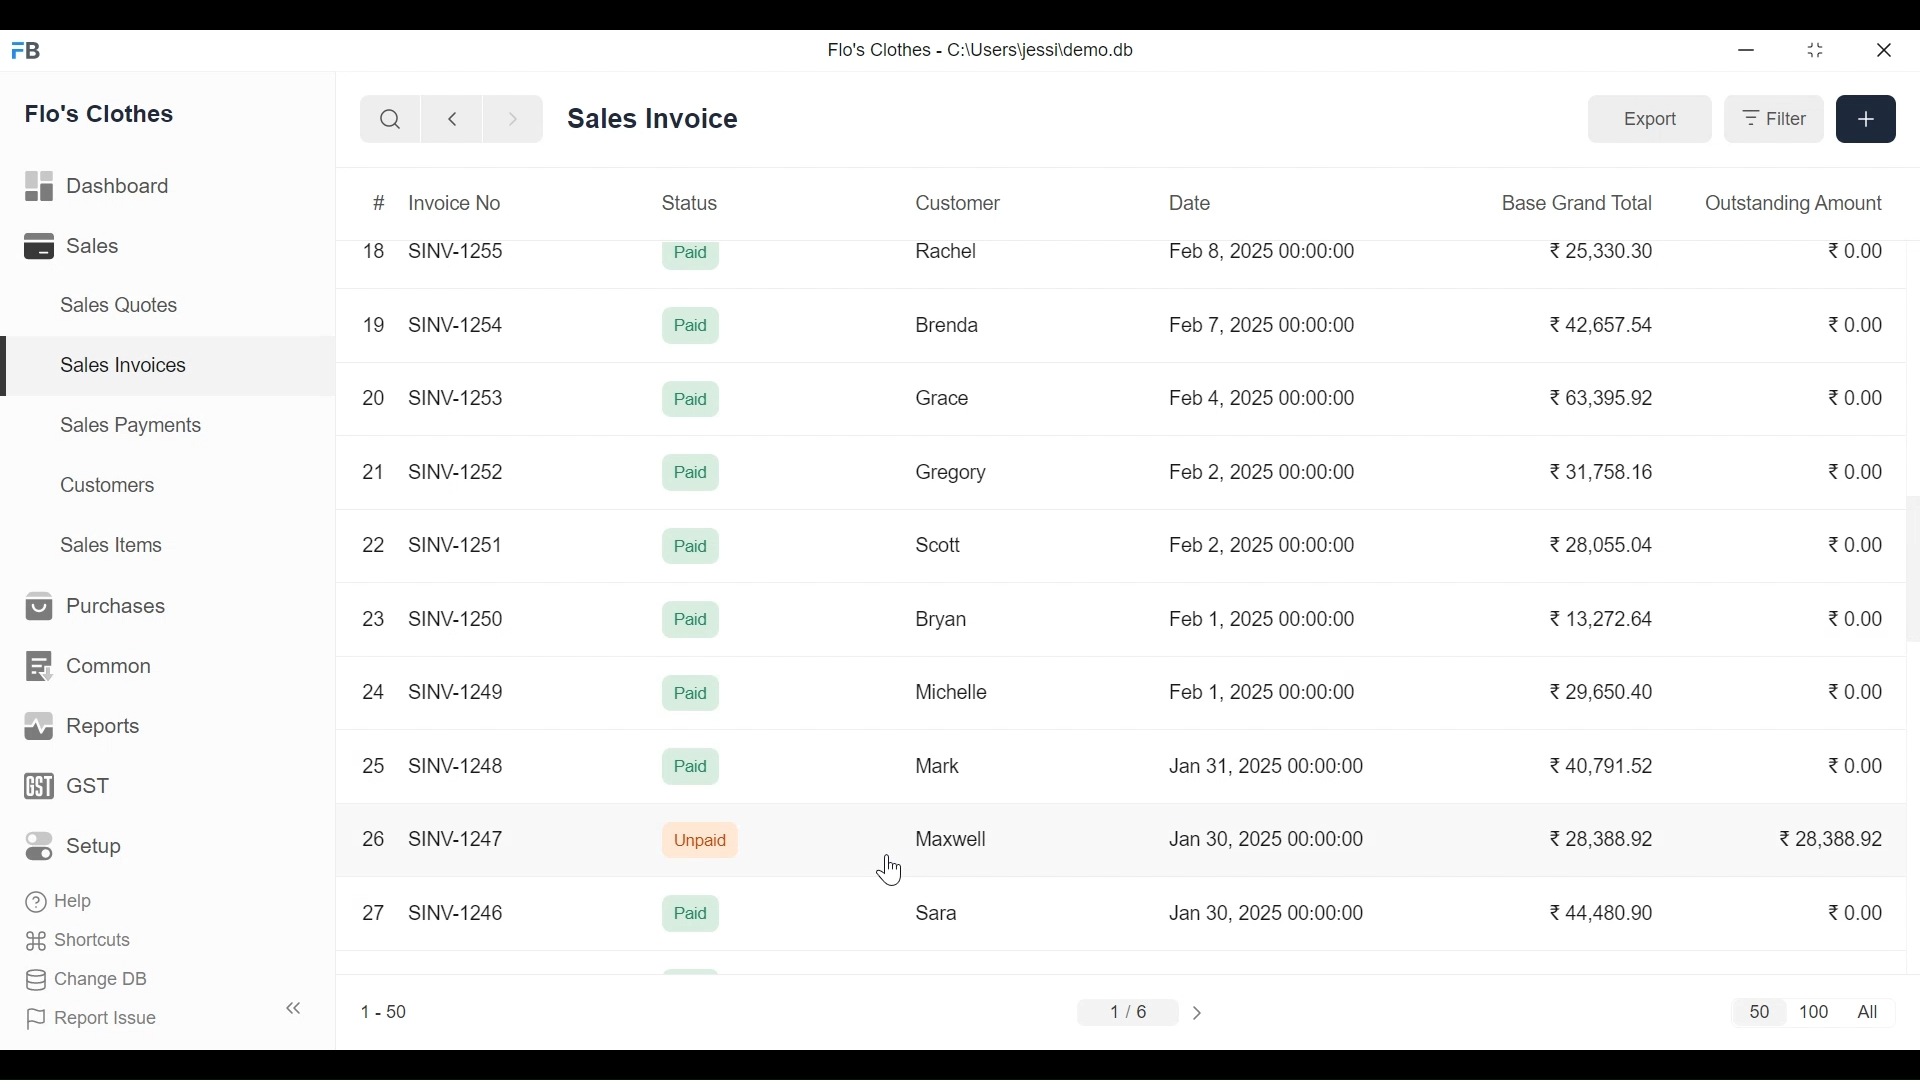 Image resolution: width=1920 pixels, height=1080 pixels. What do you see at coordinates (374, 250) in the screenshot?
I see `18` at bounding box center [374, 250].